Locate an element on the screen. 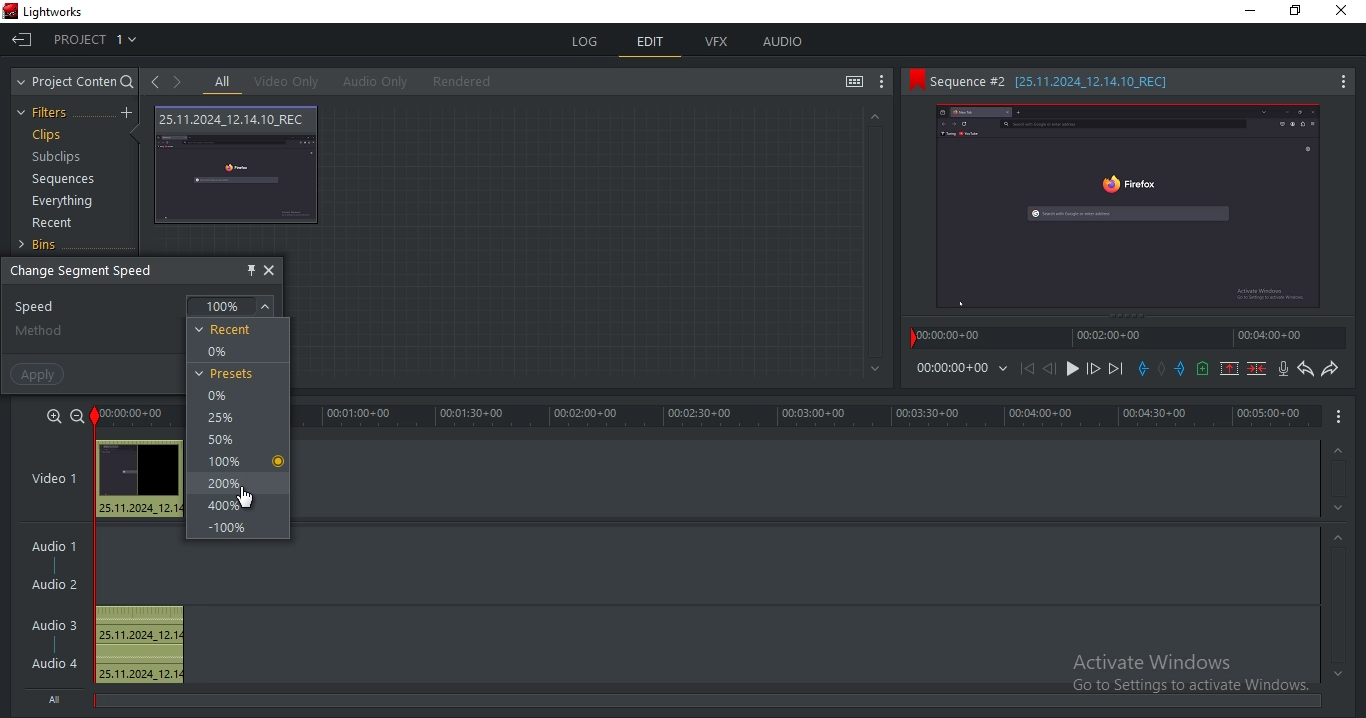  remove the marked section is located at coordinates (1230, 369).